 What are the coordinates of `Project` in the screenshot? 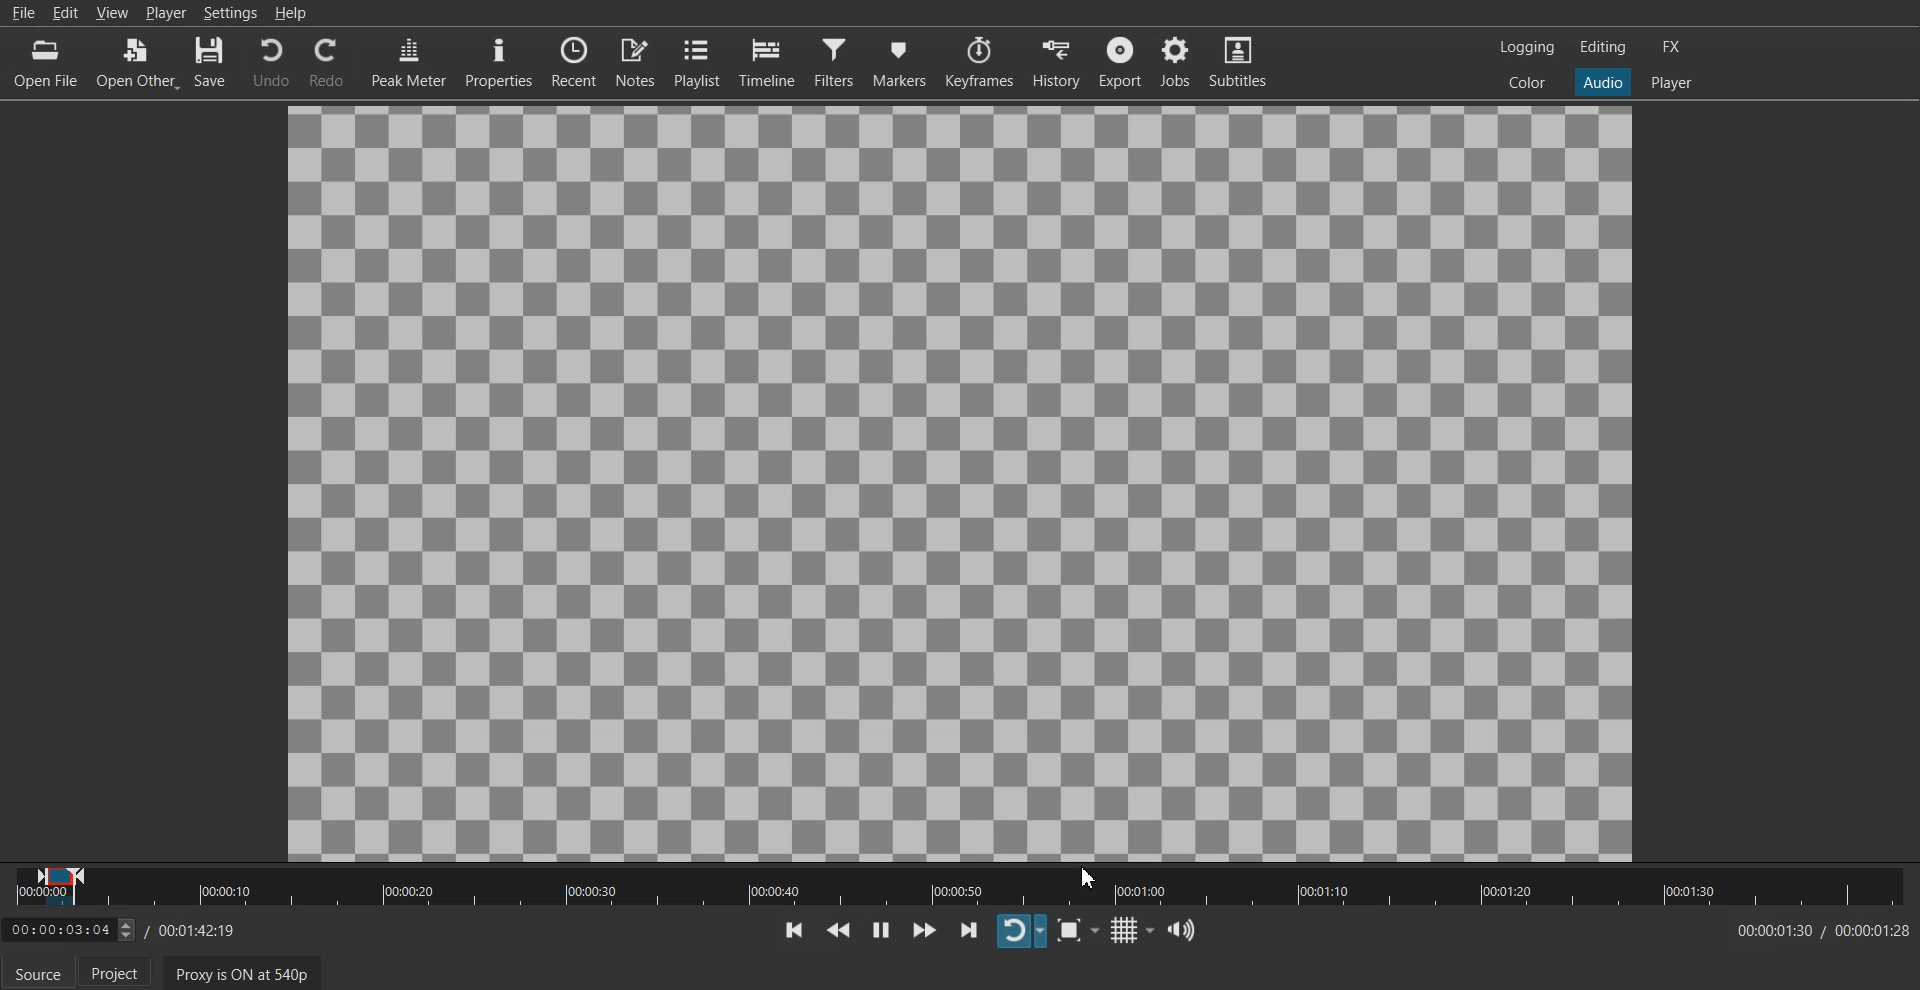 It's located at (121, 973).